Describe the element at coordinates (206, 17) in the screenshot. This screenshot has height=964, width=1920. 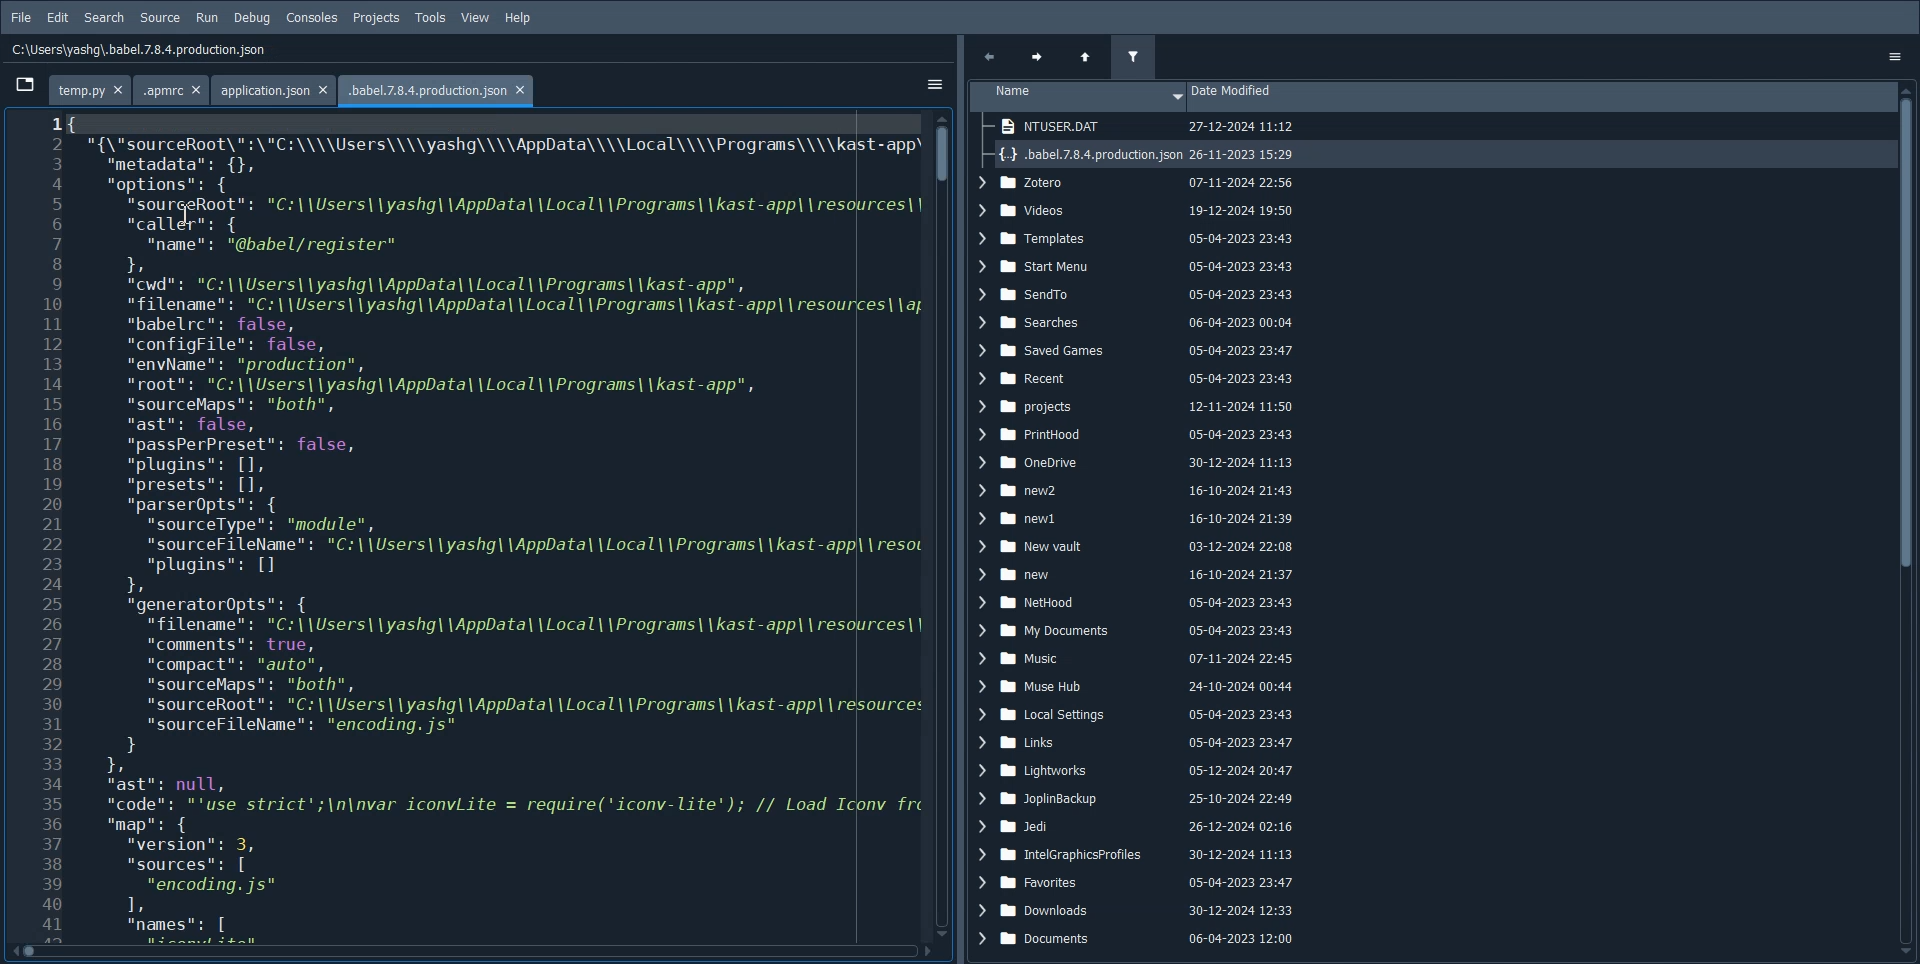
I see `Run` at that location.